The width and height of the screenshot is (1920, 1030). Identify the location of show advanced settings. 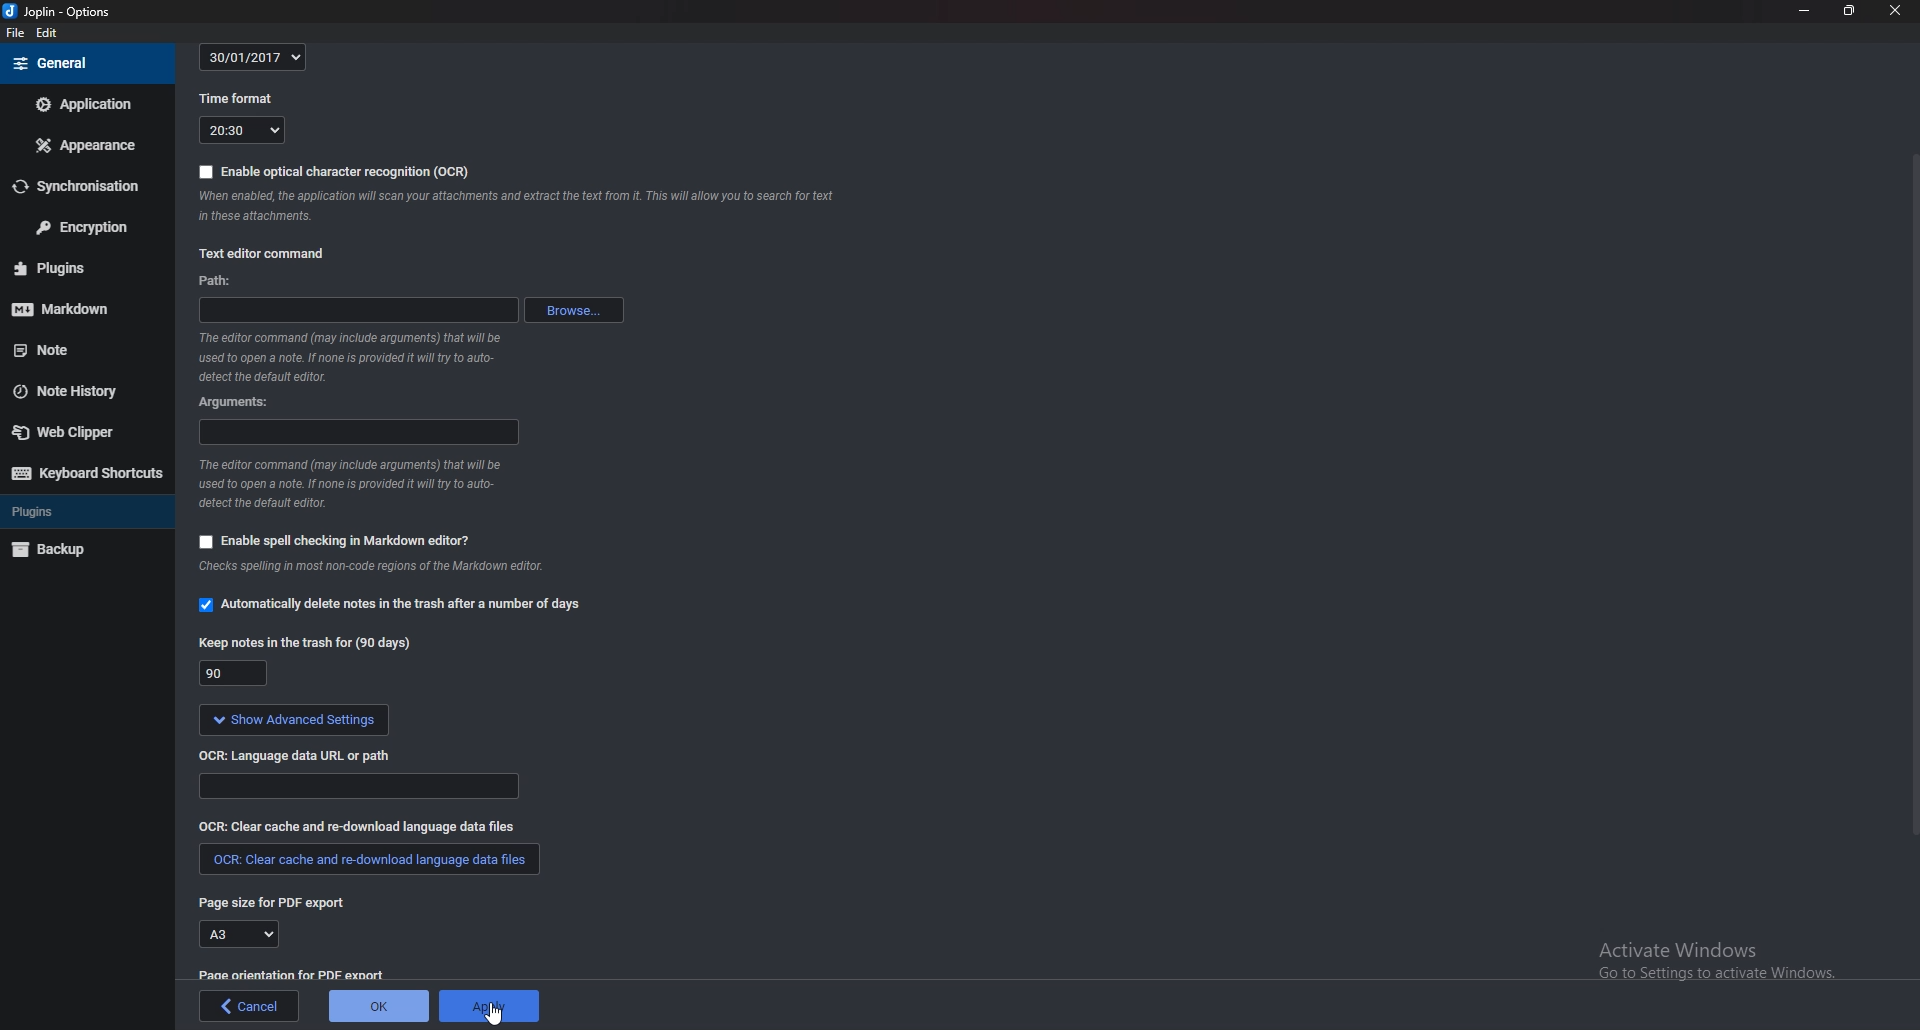
(296, 720).